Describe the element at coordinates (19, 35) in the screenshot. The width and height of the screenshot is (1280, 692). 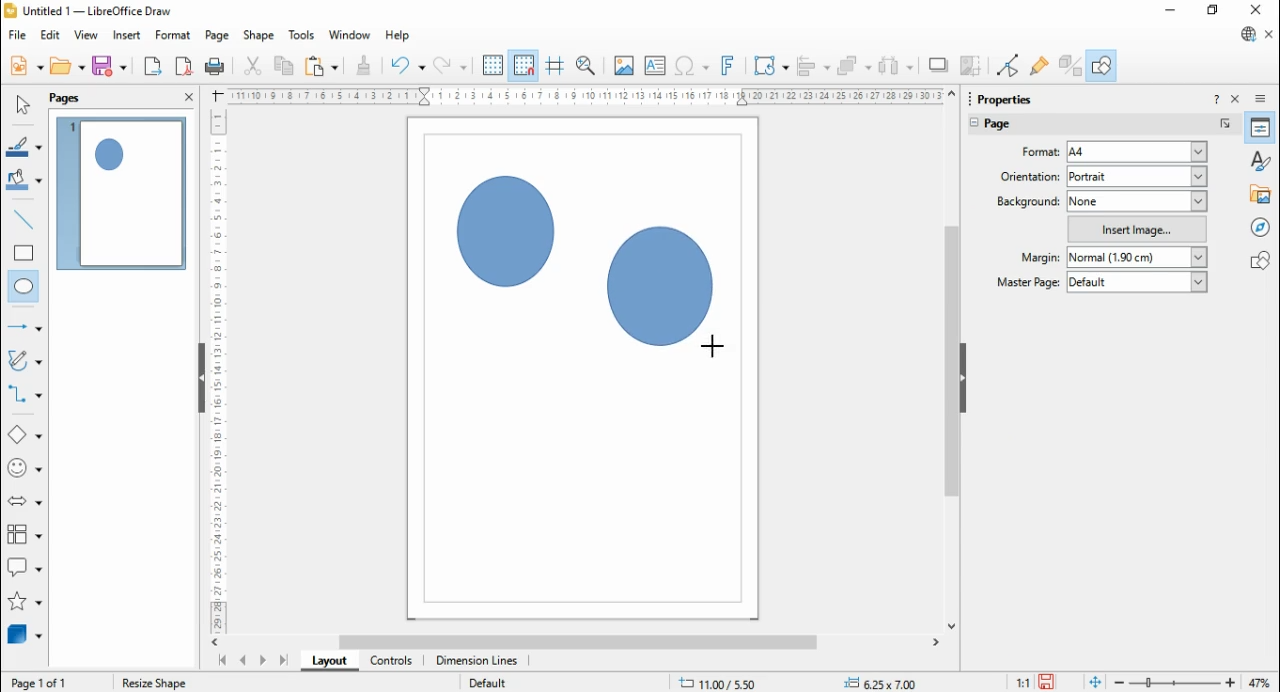
I see `file` at that location.